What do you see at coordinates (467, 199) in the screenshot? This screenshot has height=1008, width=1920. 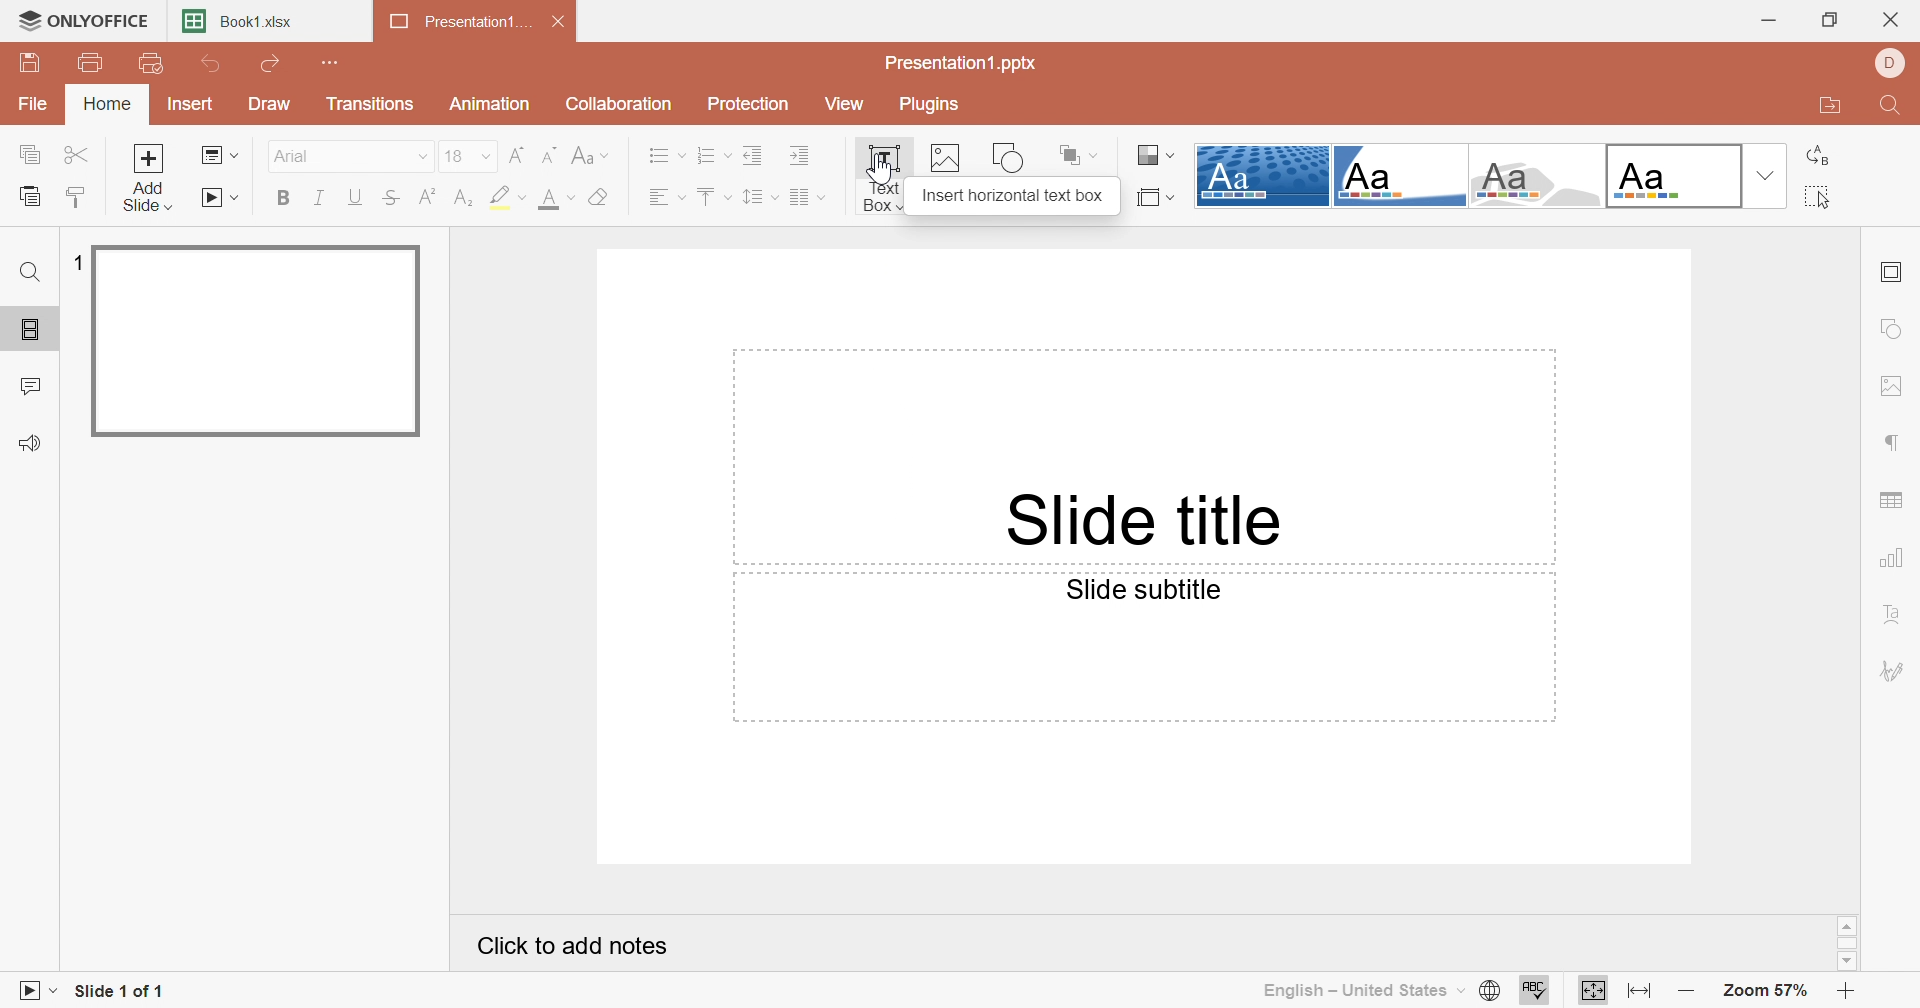 I see `Subscript` at bounding box center [467, 199].